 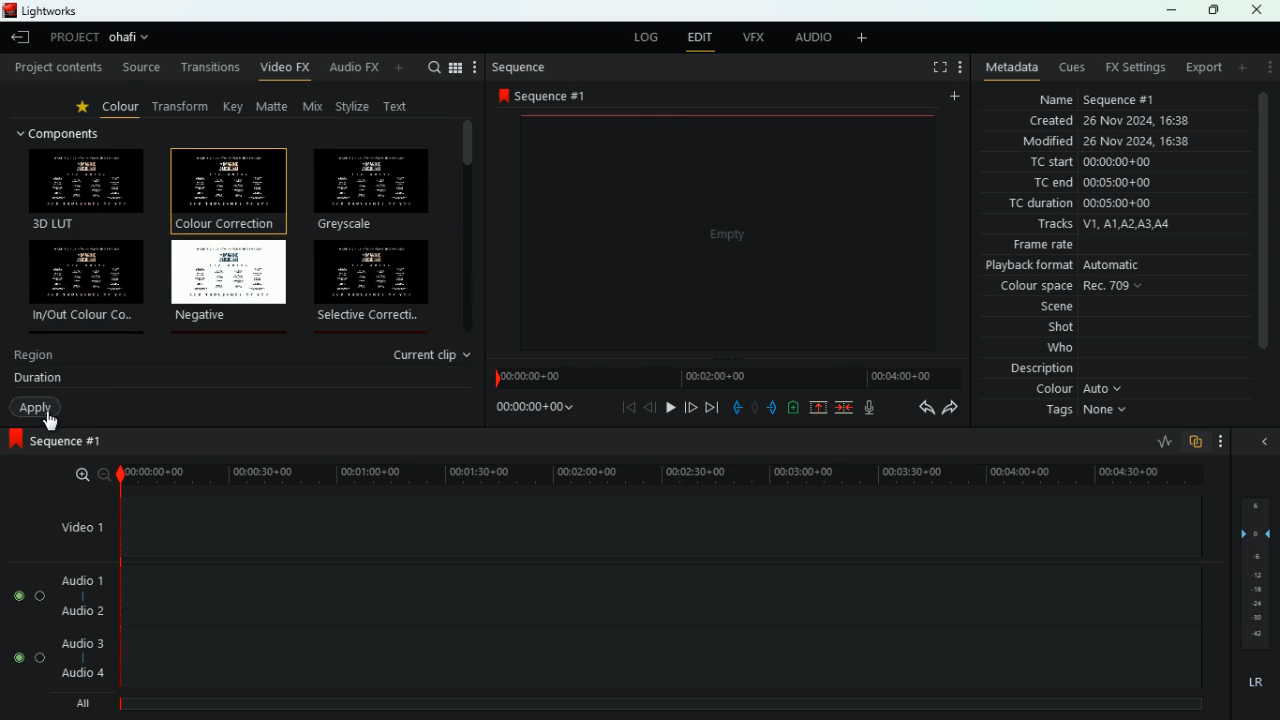 I want to click on key, so click(x=234, y=107).